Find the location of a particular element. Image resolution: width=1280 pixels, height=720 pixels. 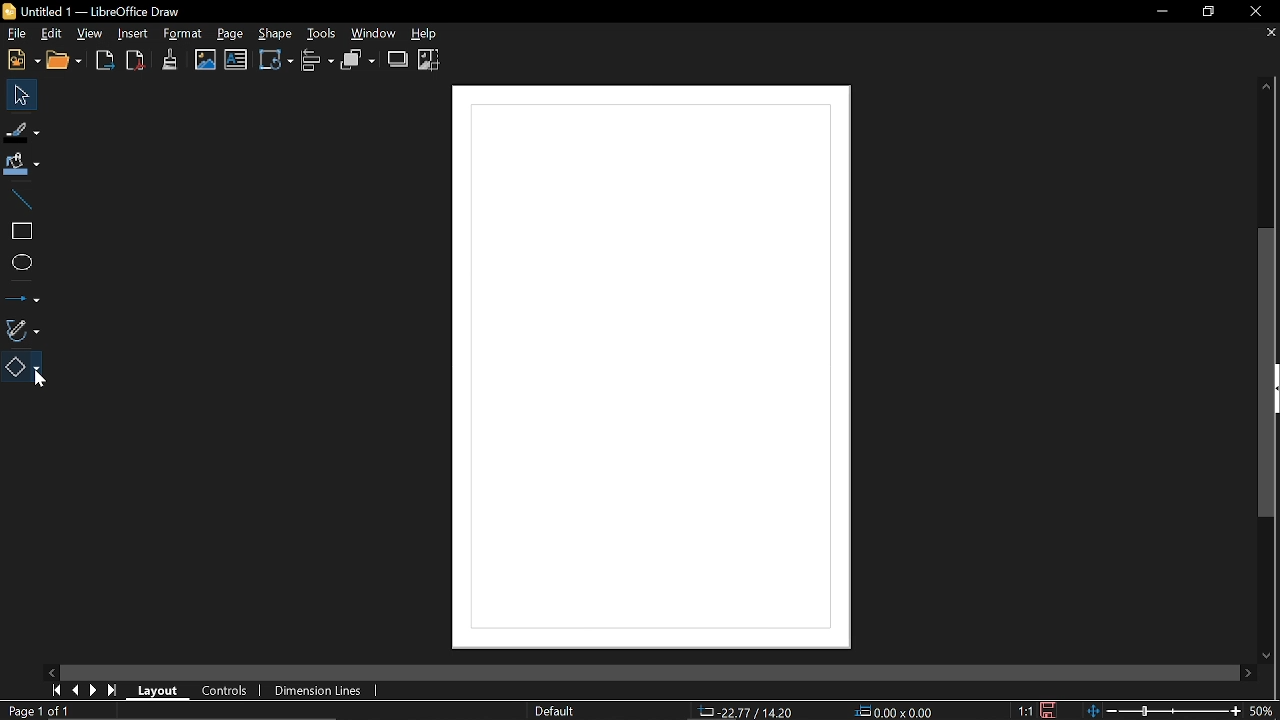

Current window is located at coordinates (100, 10).